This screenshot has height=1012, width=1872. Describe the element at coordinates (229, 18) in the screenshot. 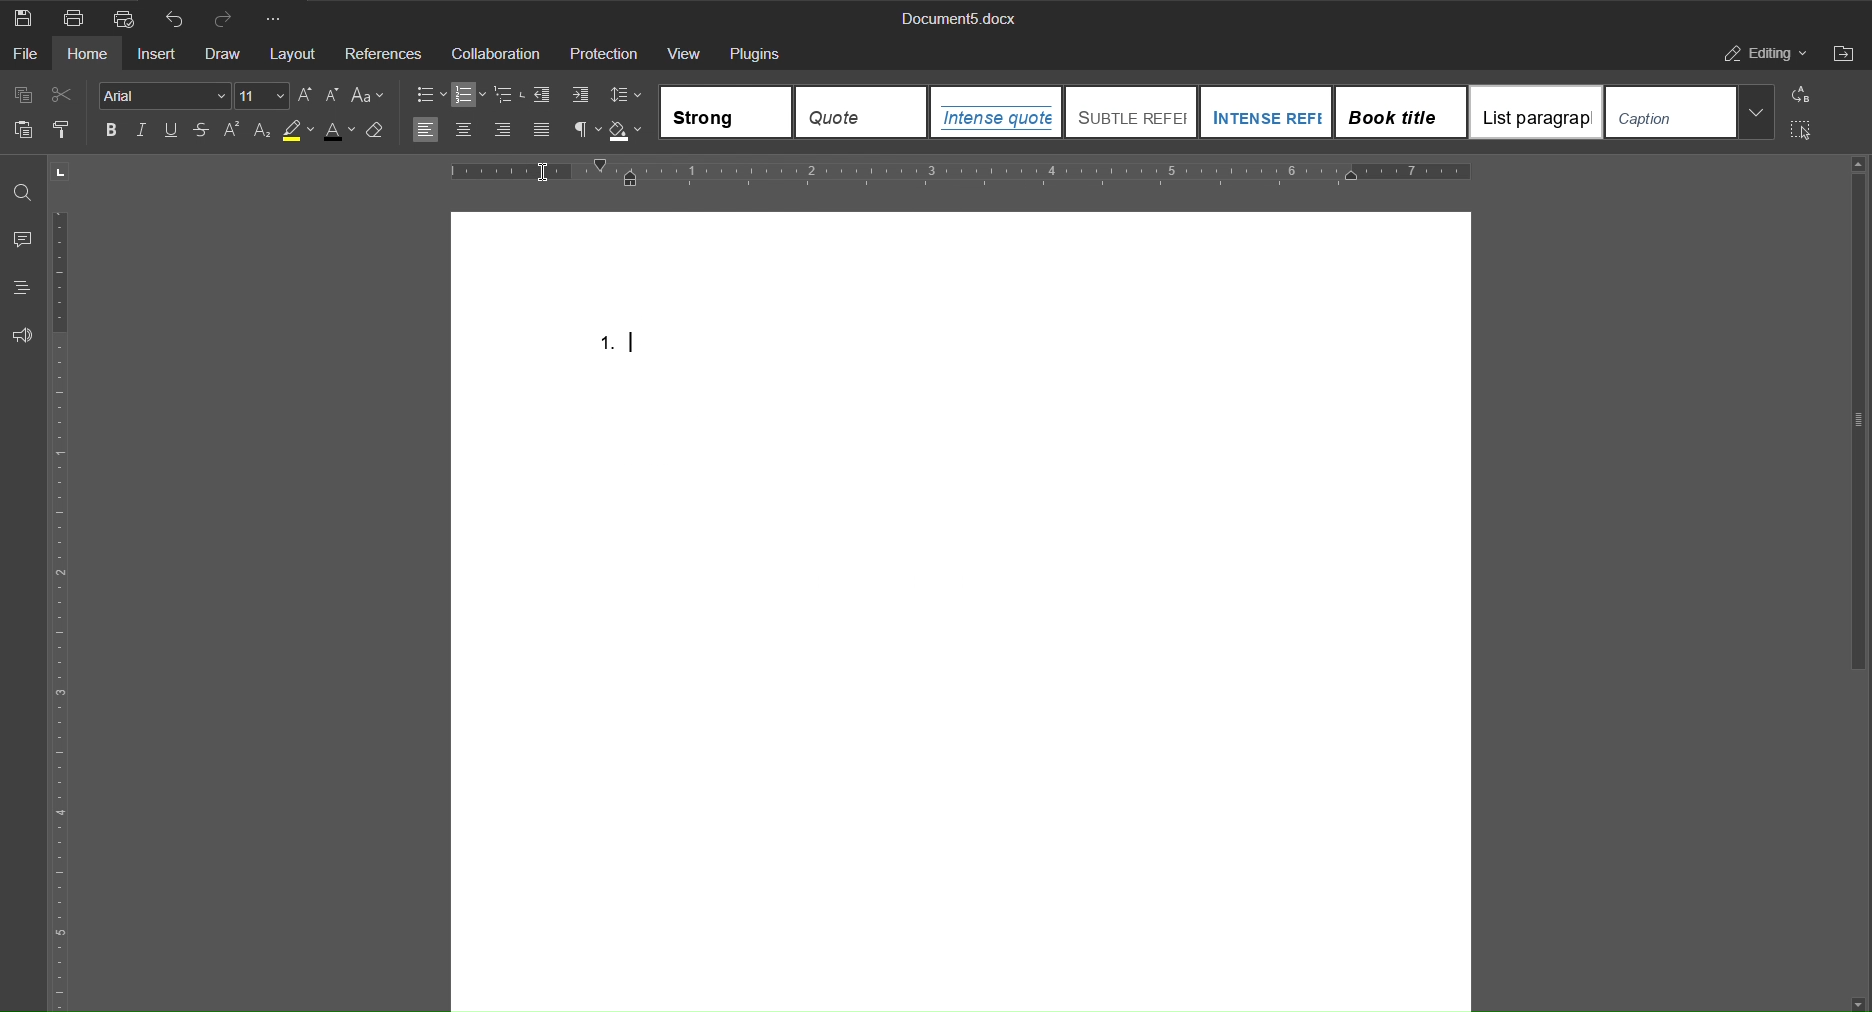

I see `Redo` at that location.